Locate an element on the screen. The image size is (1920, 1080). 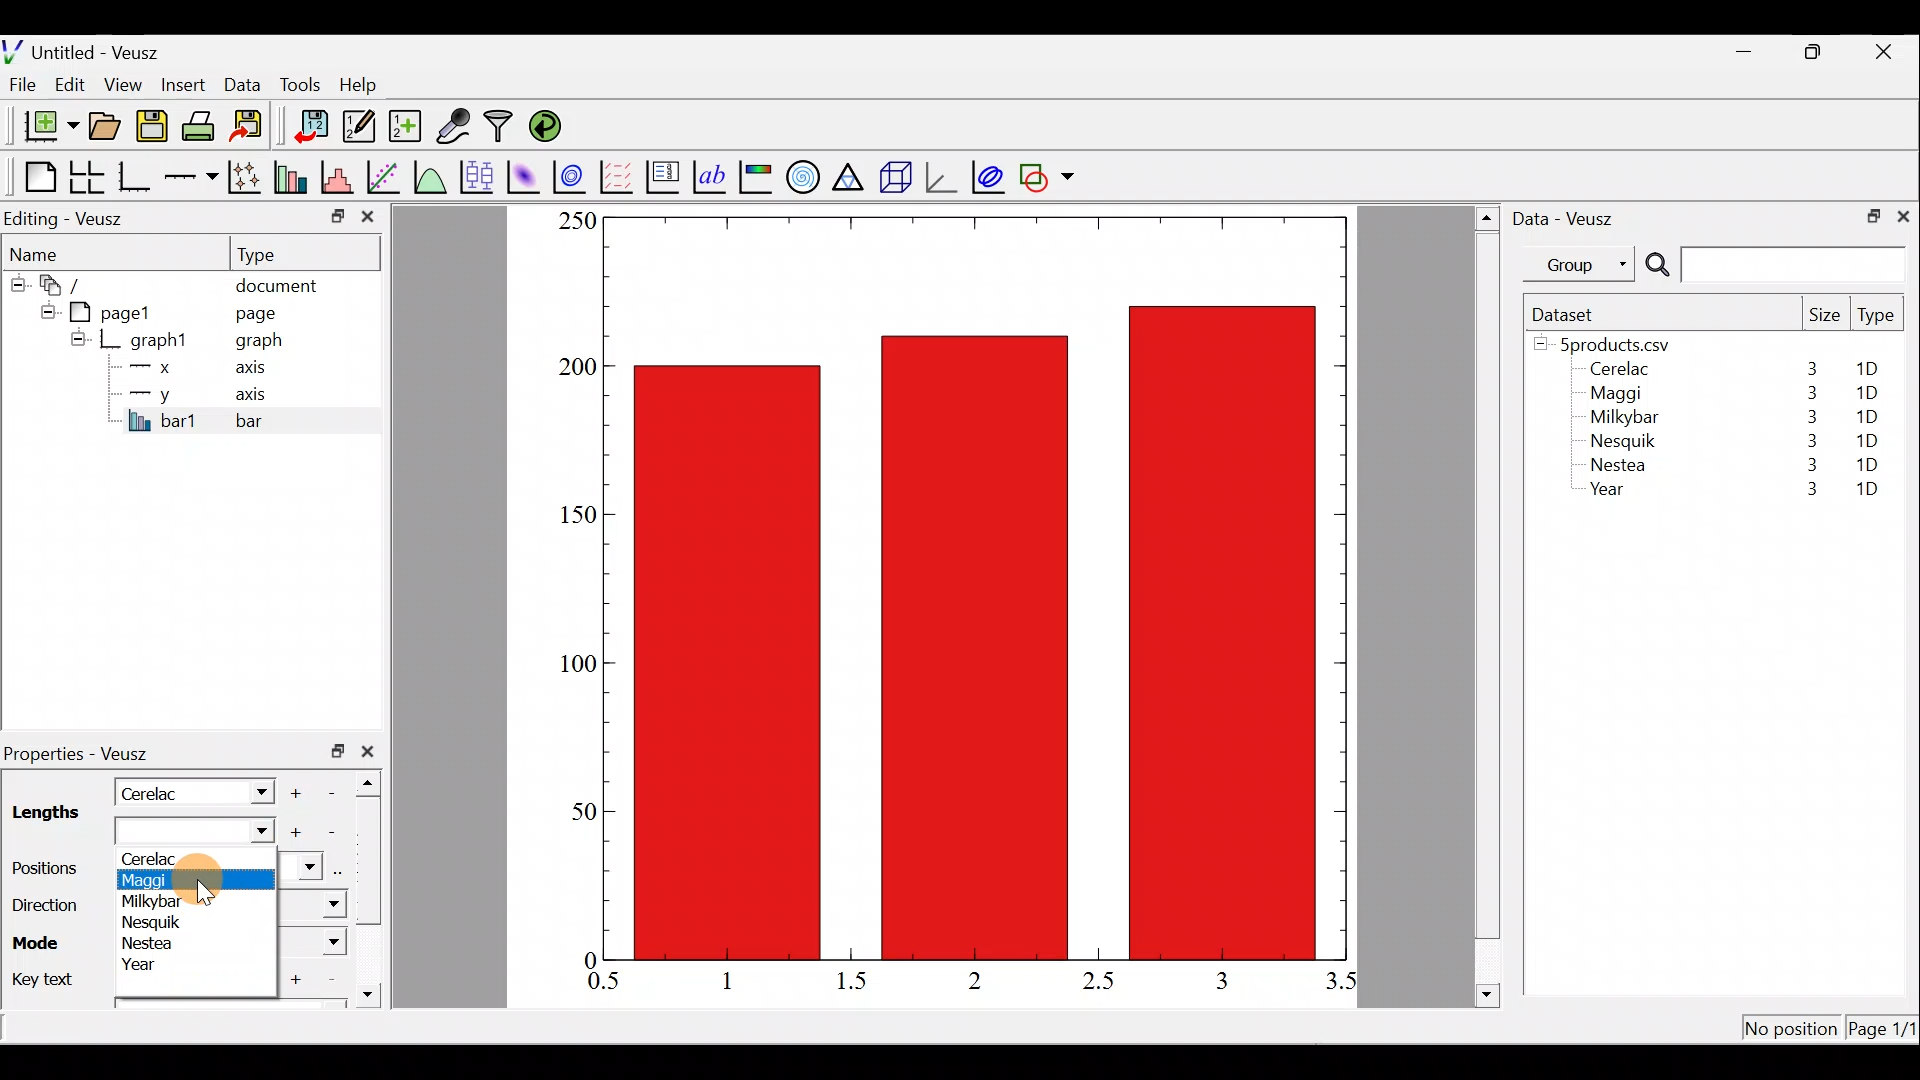
Nestea is located at coordinates (152, 944).